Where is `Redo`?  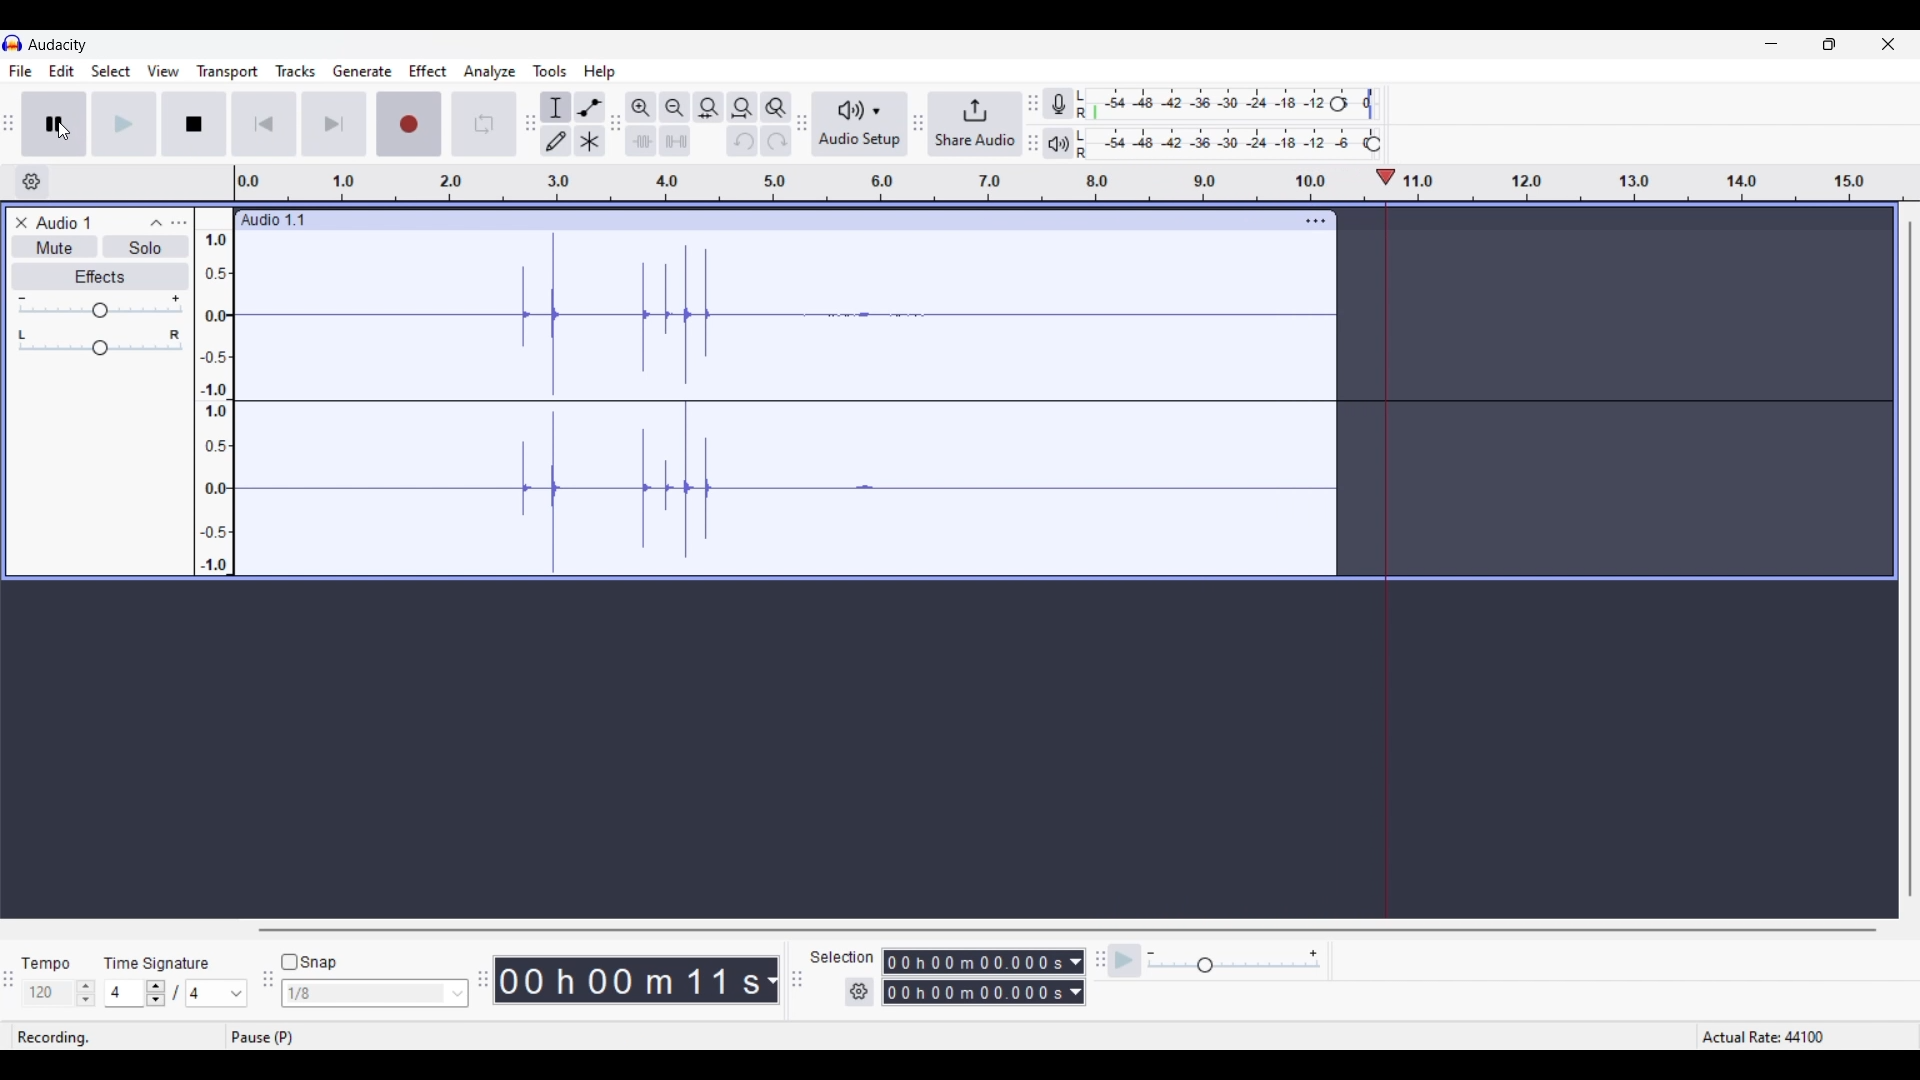 Redo is located at coordinates (776, 141).